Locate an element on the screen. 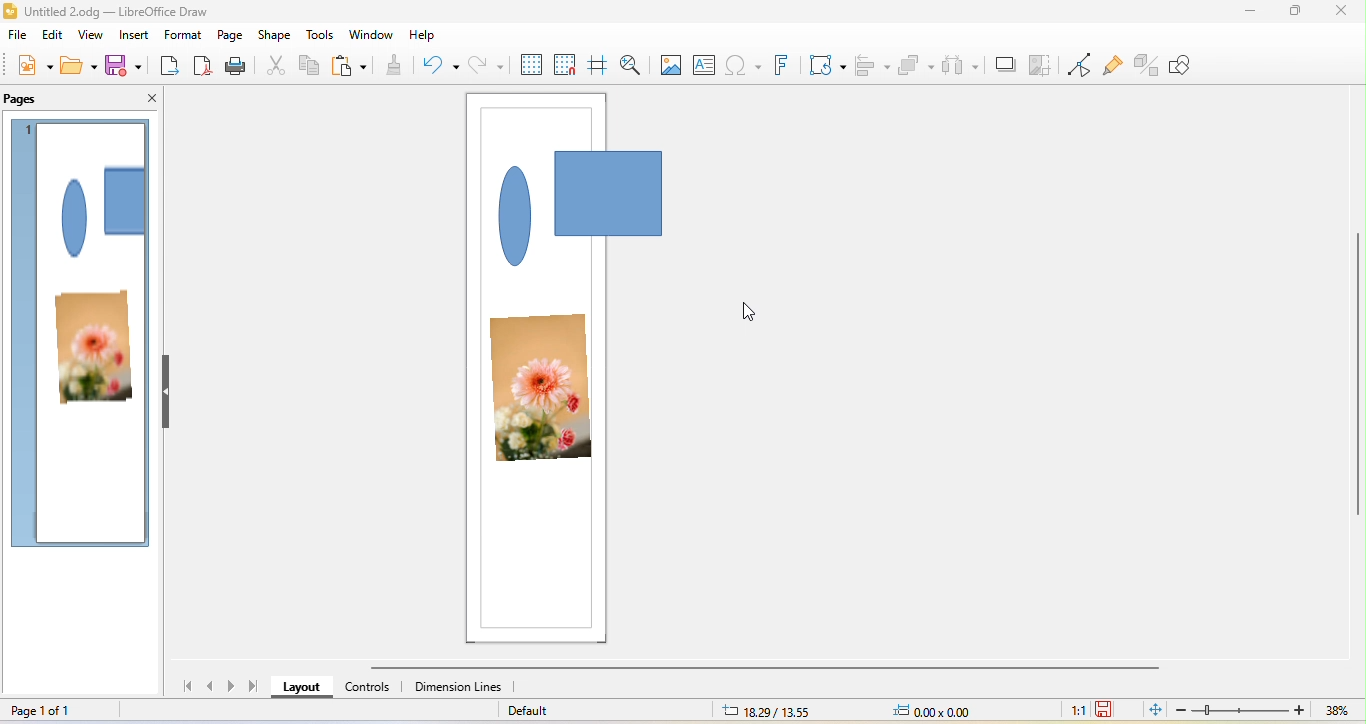 The height and width of the screenshot is (724, 1366). controls is located at coordinates (363, 692).